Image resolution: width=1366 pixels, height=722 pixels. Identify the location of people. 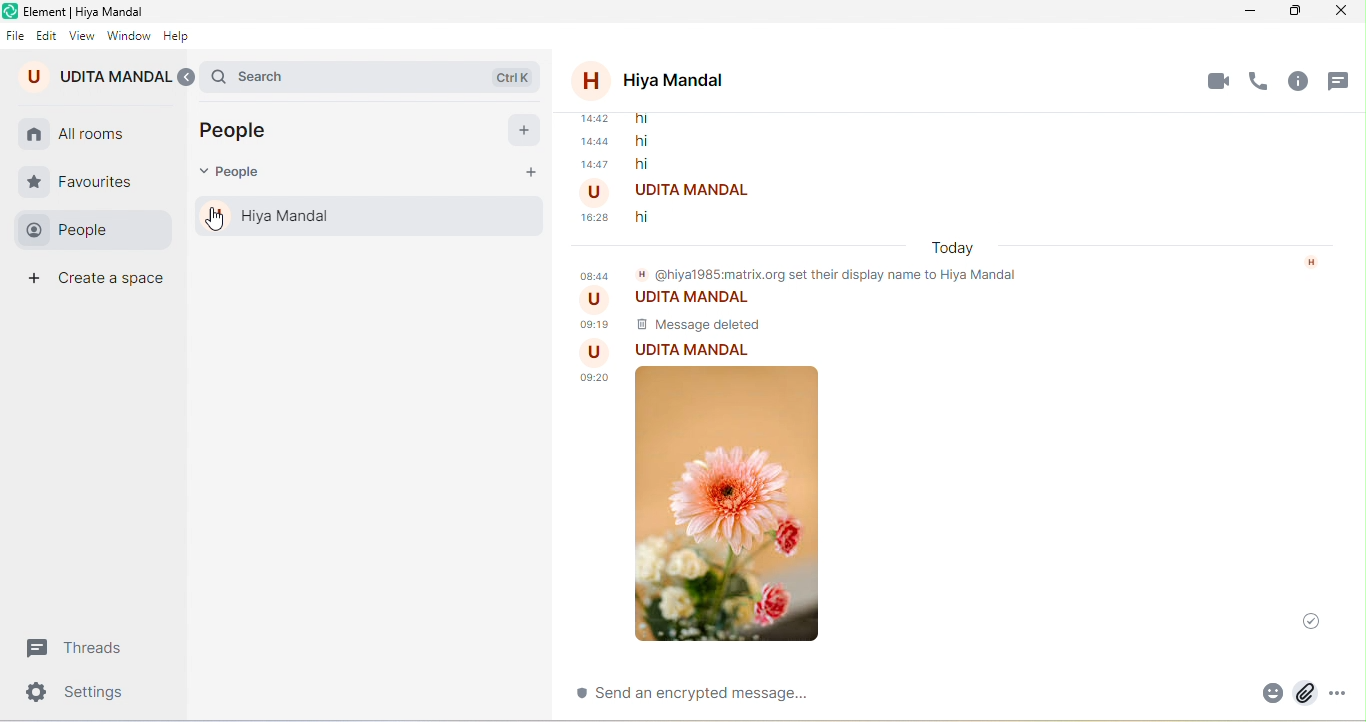
(236, 175).